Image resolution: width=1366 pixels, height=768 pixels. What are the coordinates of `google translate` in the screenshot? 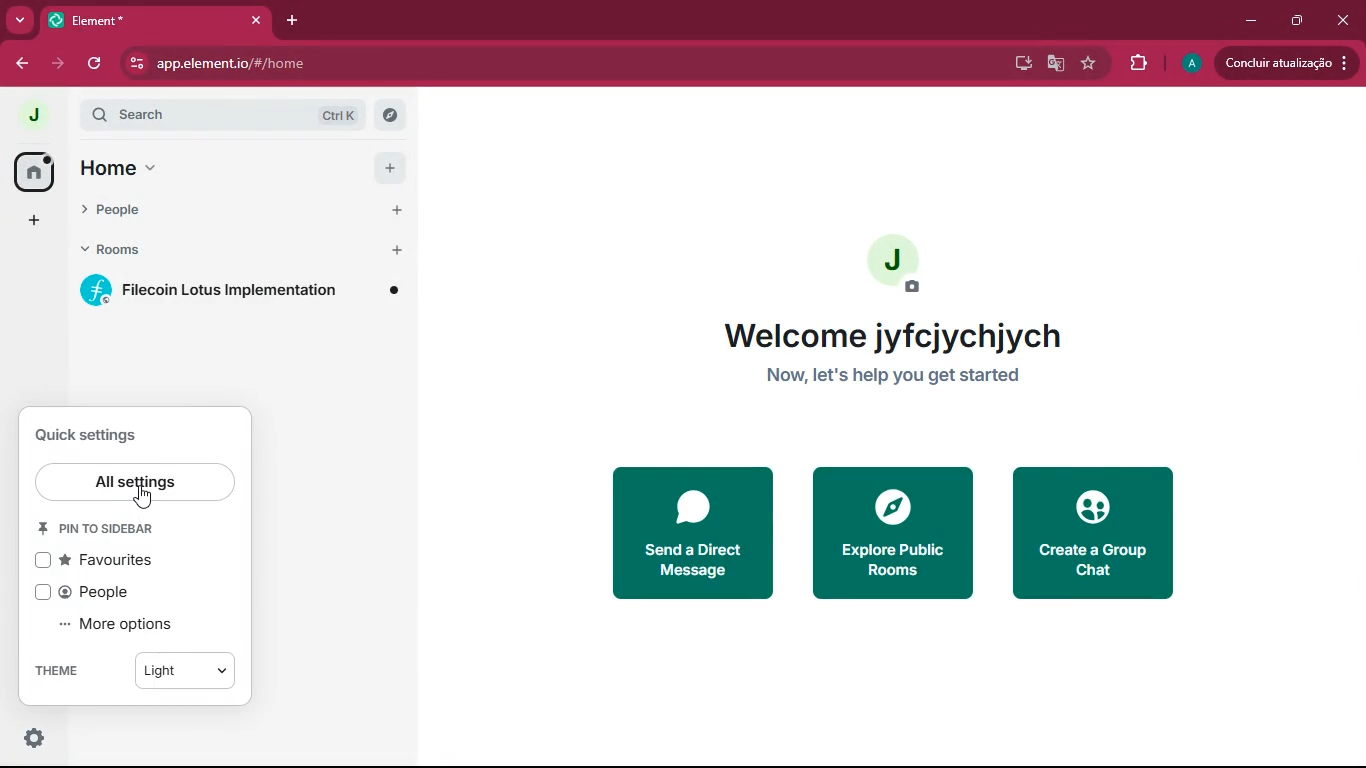 It's located at (1054, 66).